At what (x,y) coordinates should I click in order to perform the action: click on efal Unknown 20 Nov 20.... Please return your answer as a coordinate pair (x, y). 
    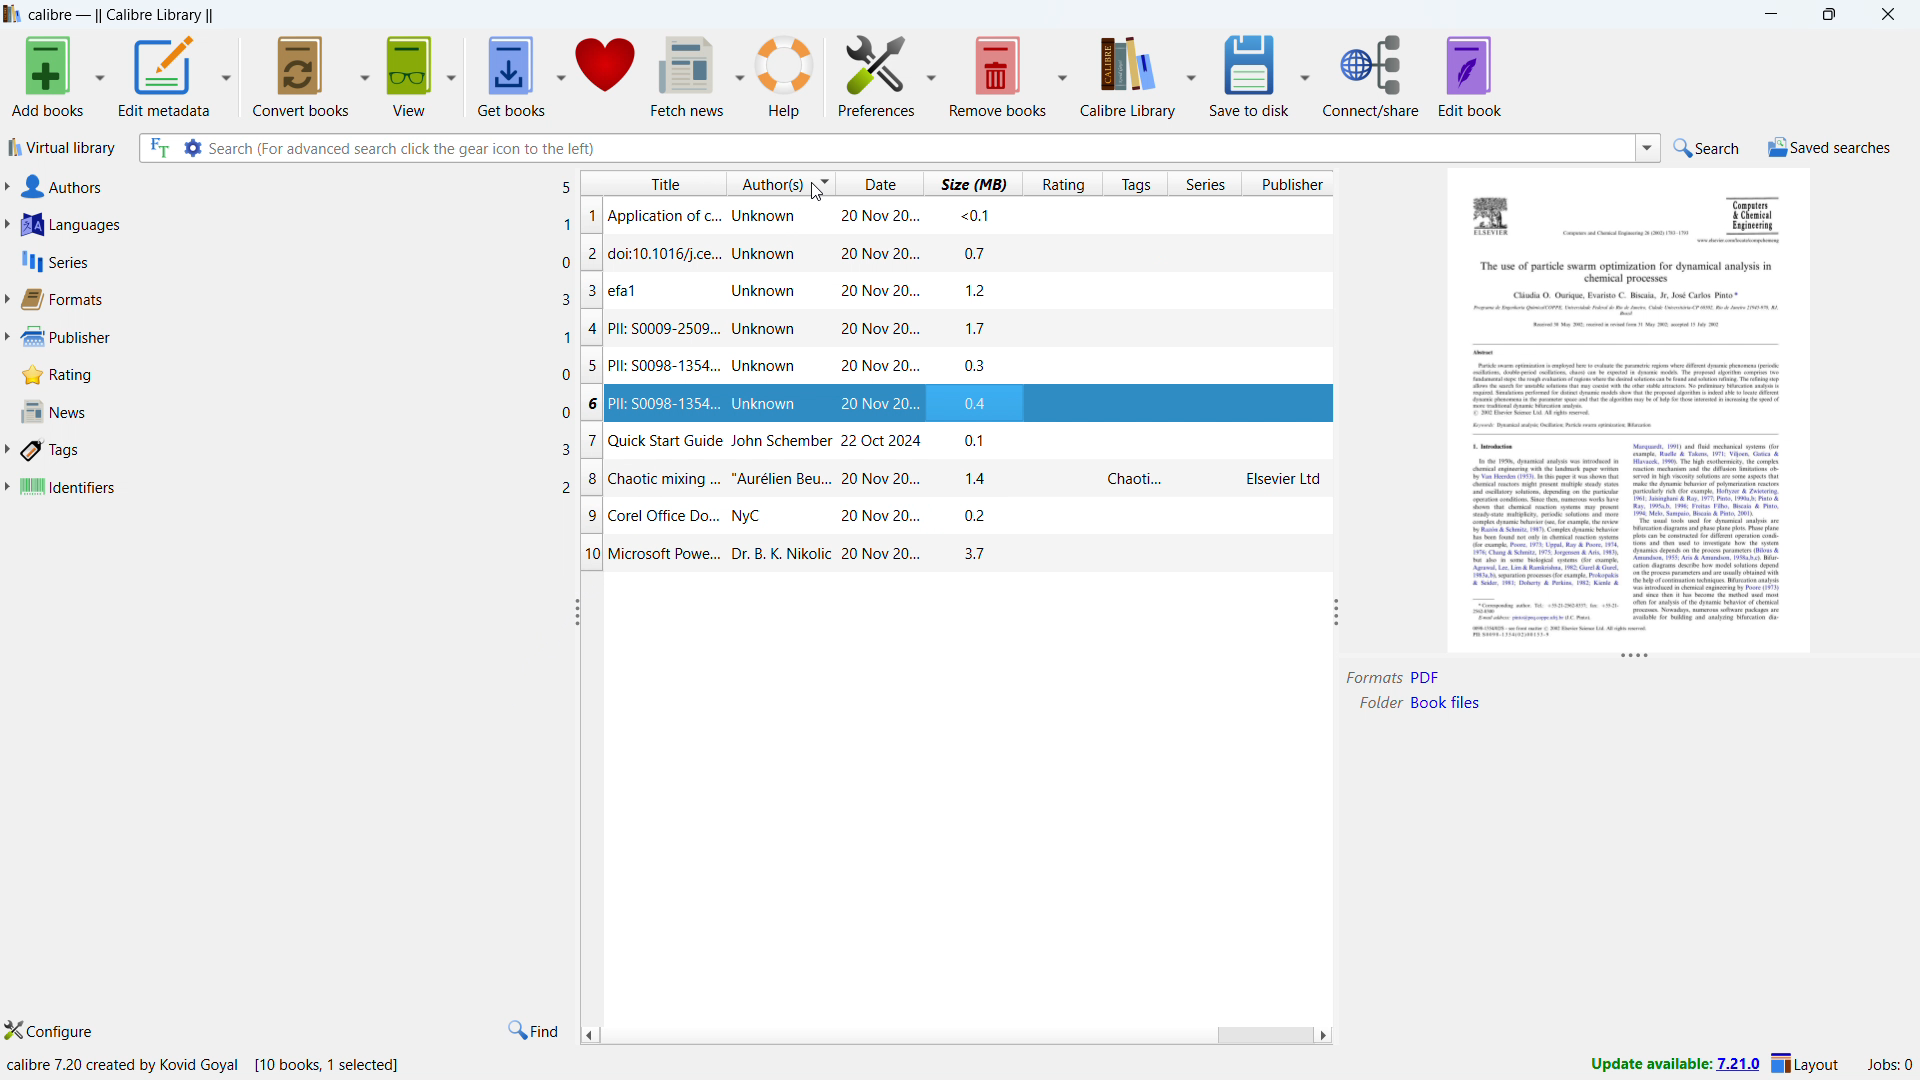
    Looking at the image, I should click on (771, 295).